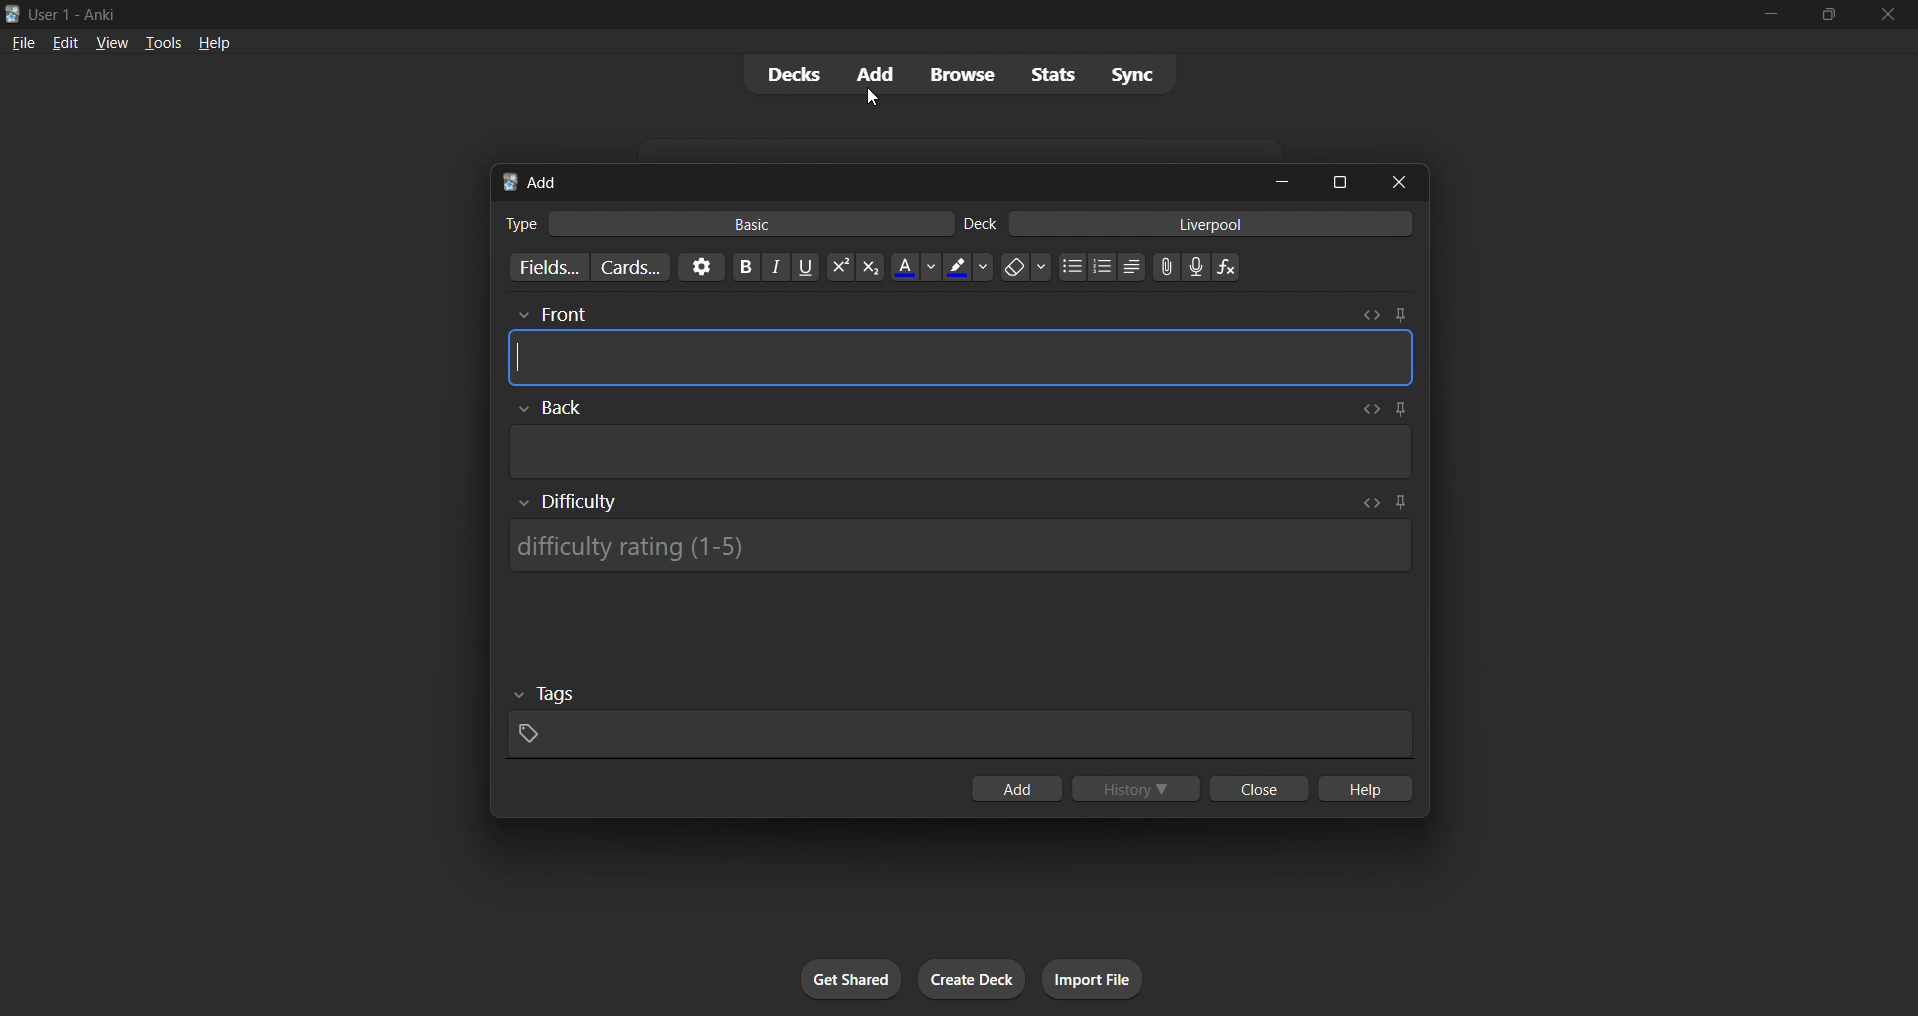  Describe the element at coordinates (958, 343) in the screenshot. I see `card front input box` at that location.